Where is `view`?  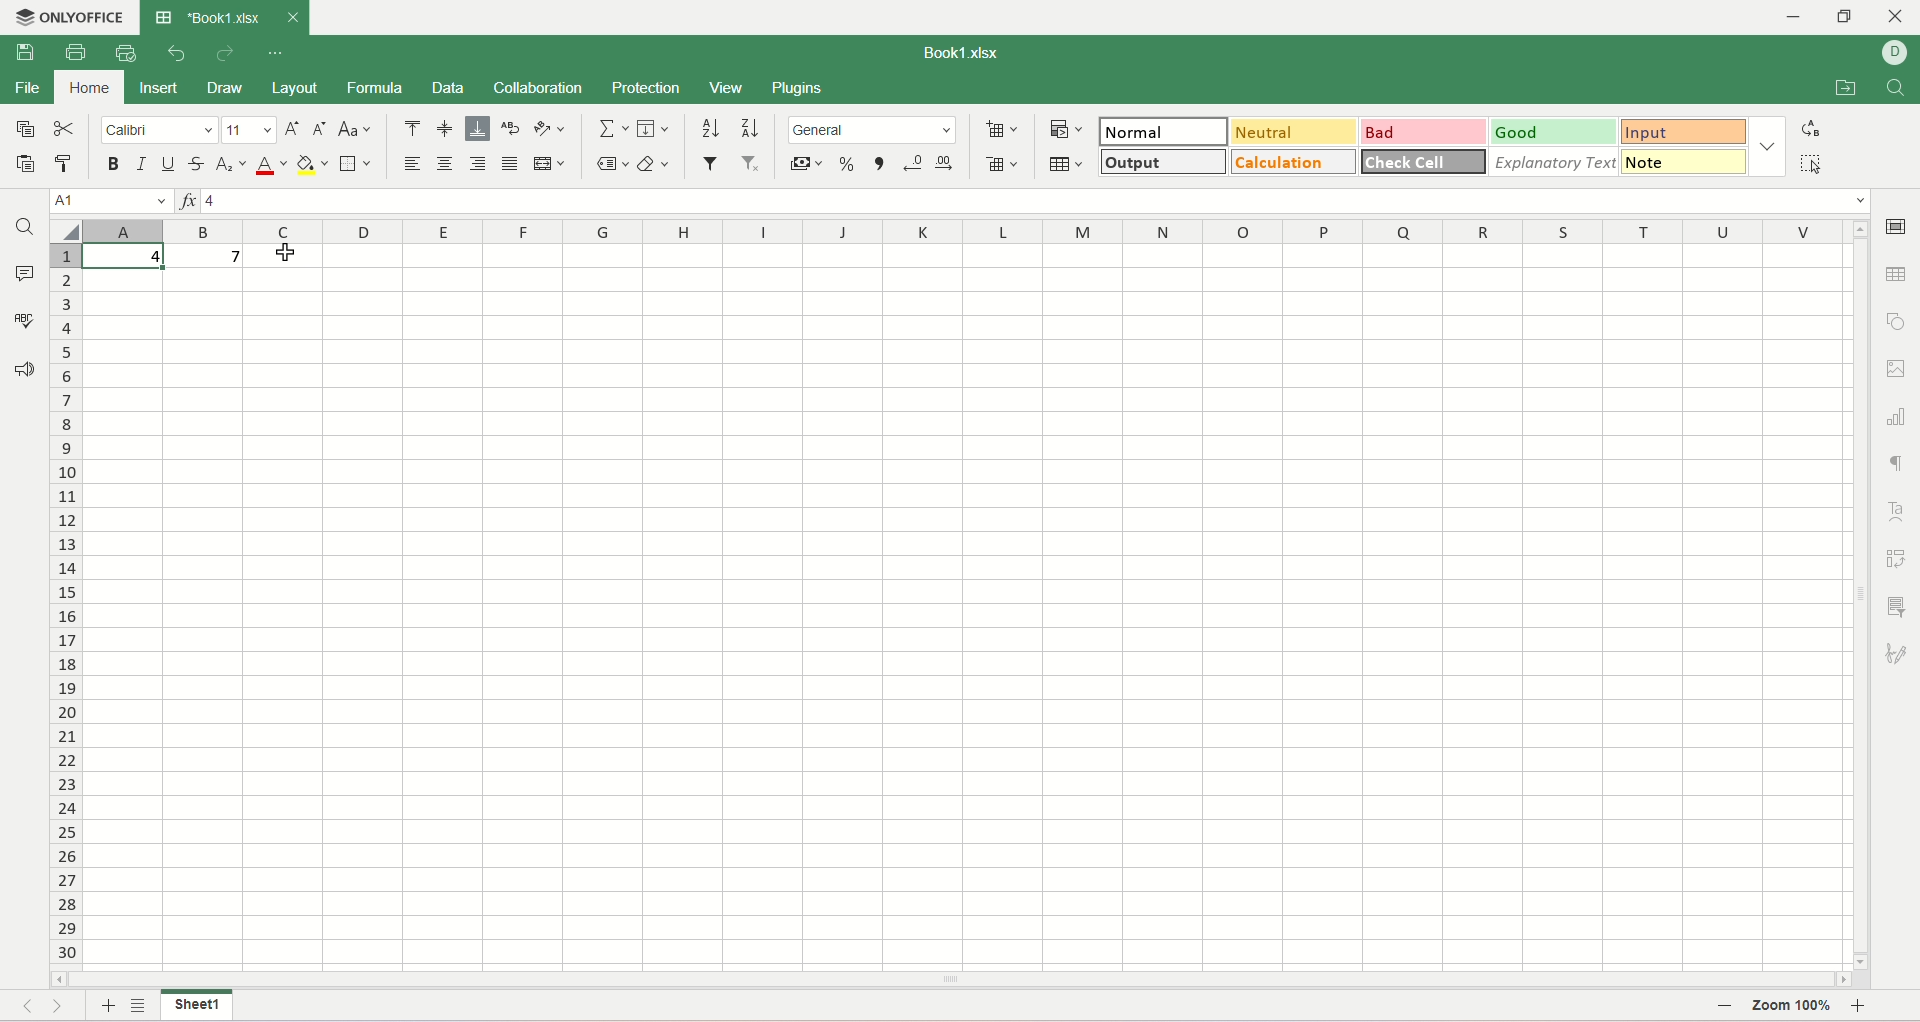 view is located at coordinates (726, 90).